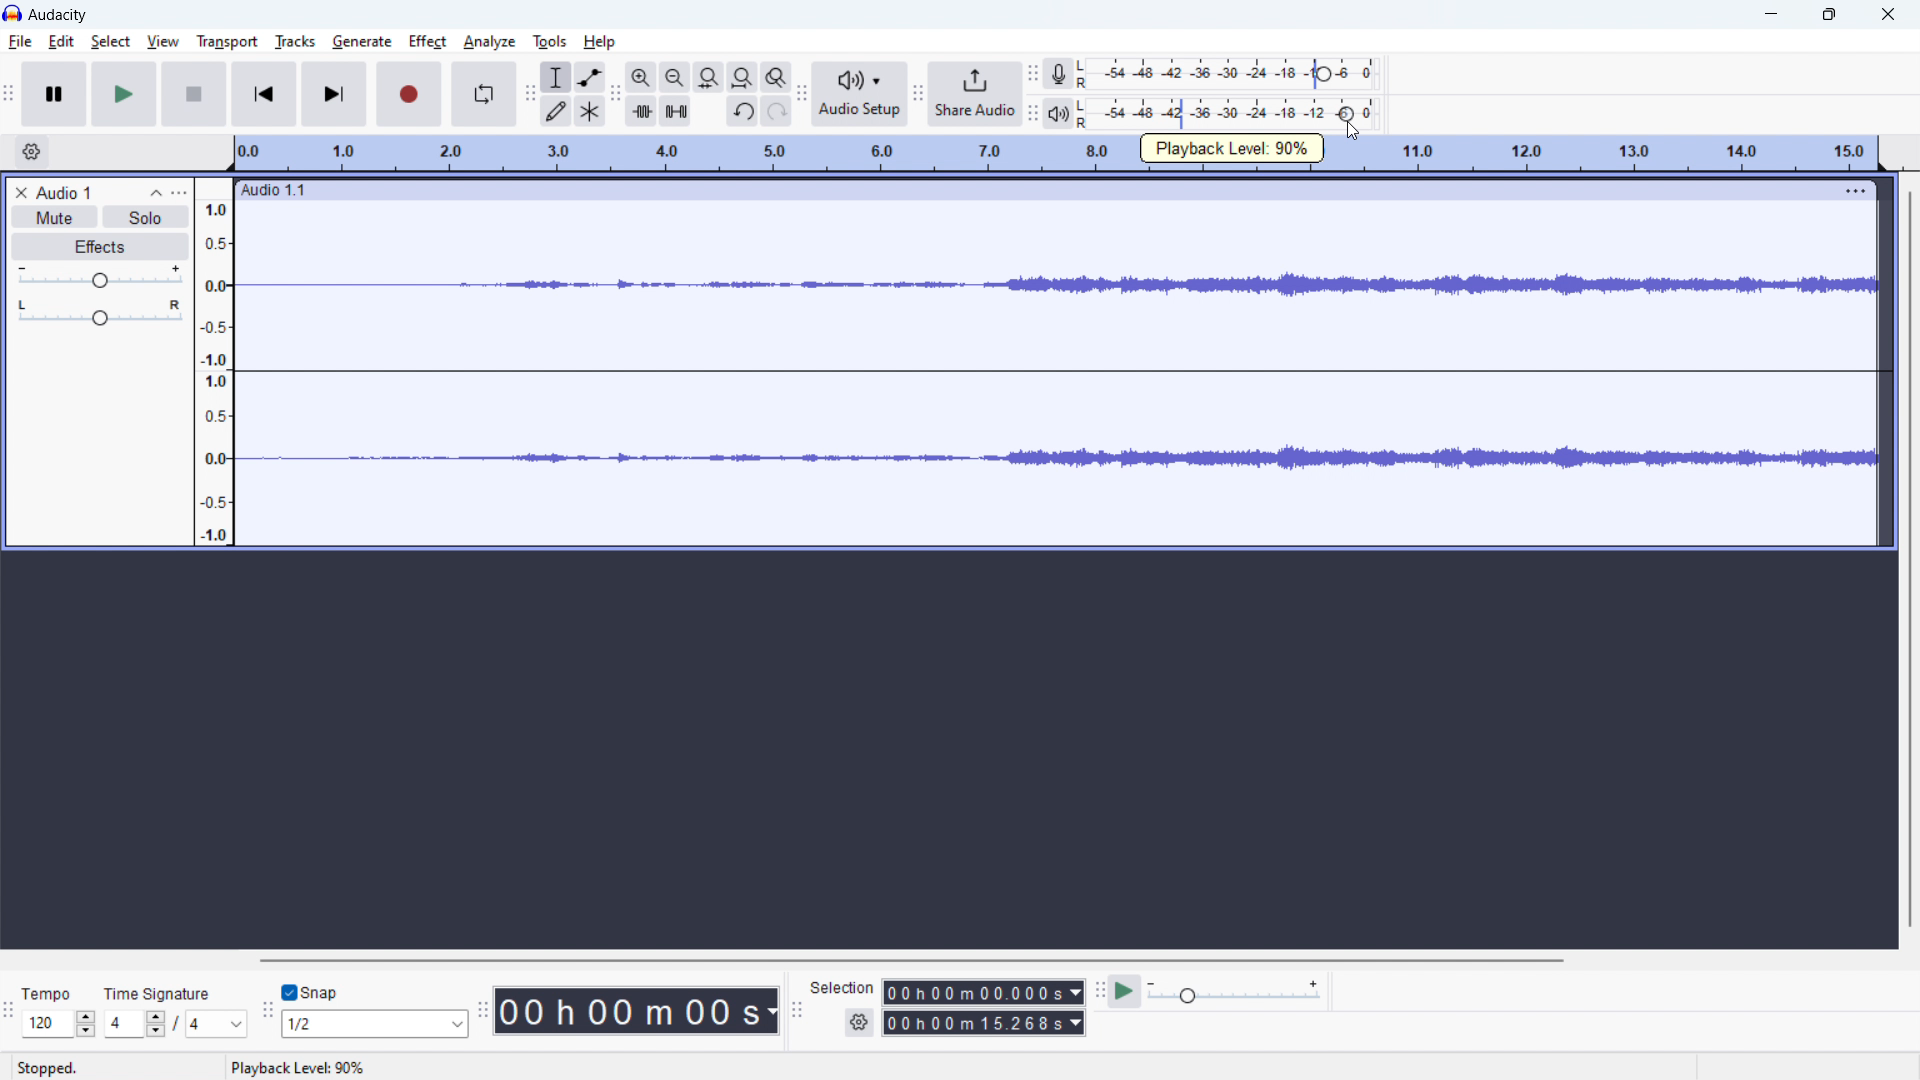  I want to click on menu, so click(1857, 189).